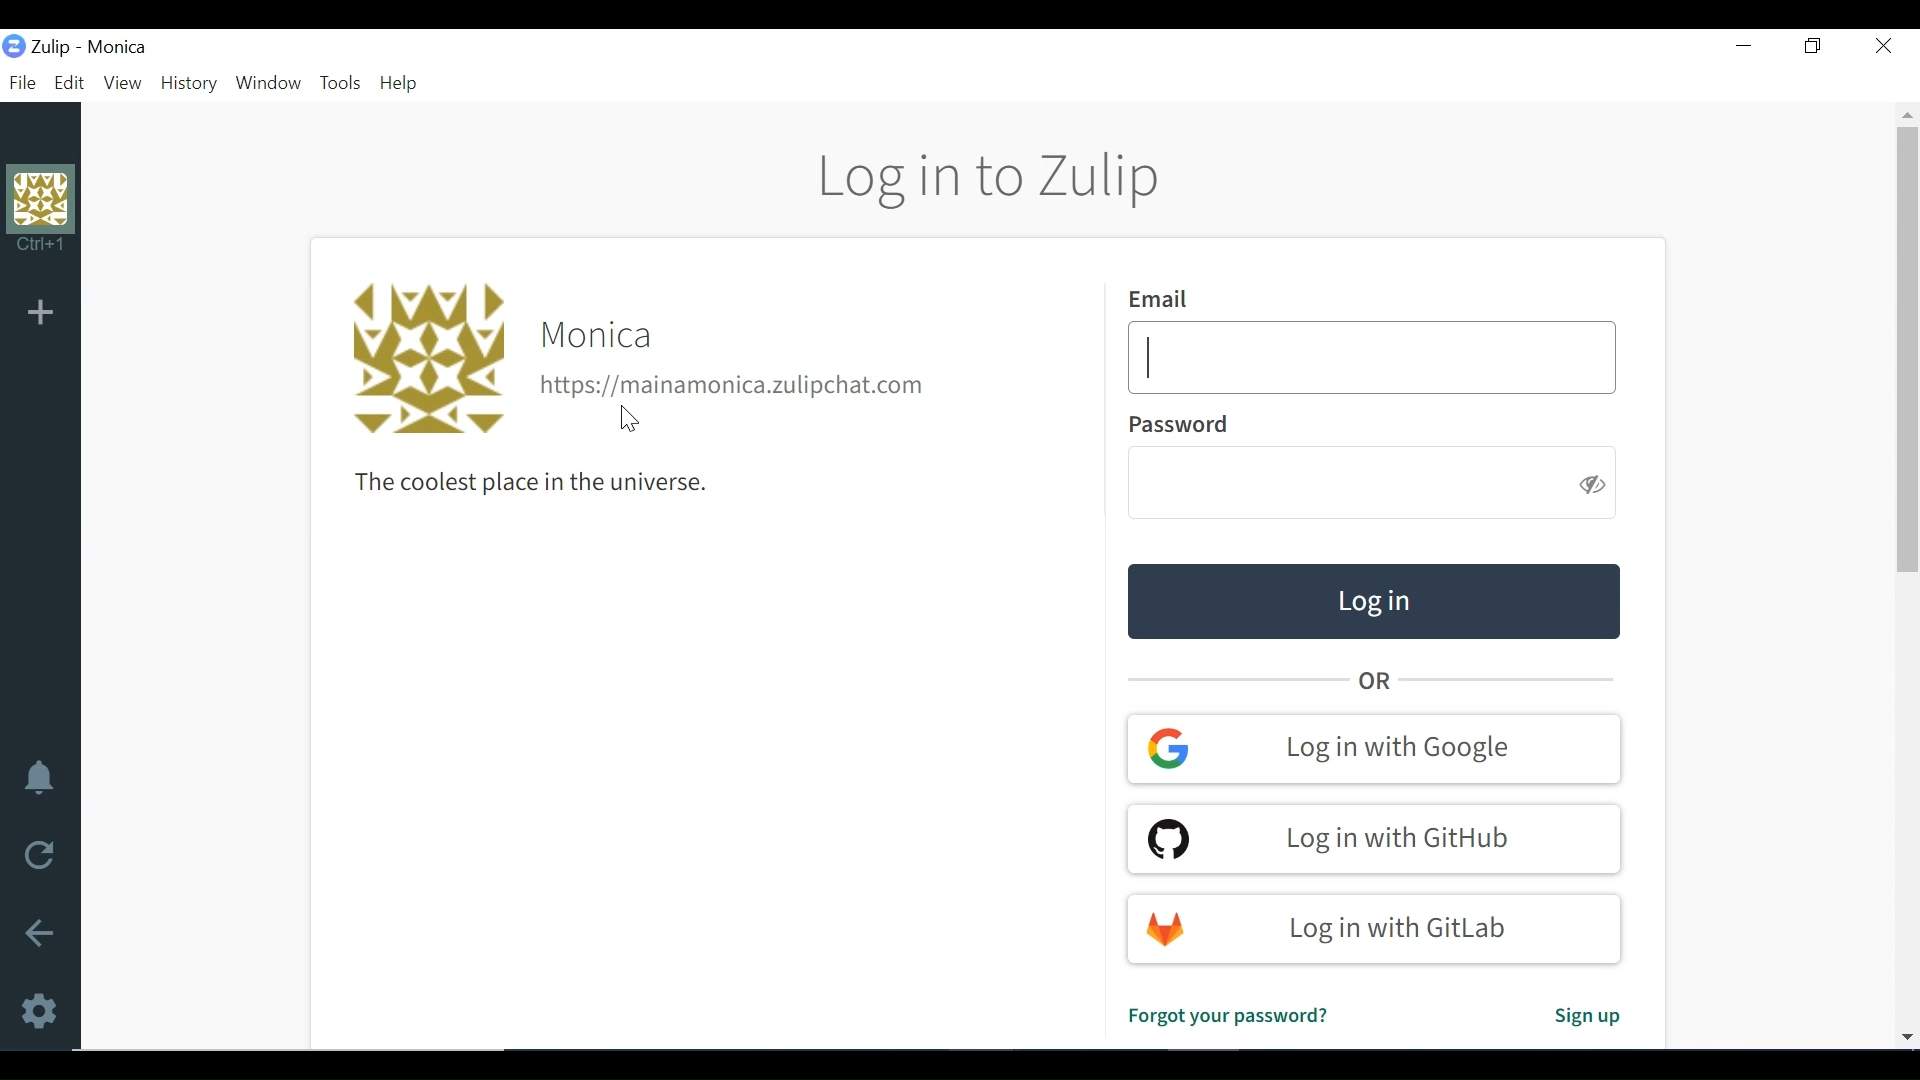 This screenshot has width=1920, height=1080. Describe the element at coordinates (71, 83) in the screenshot. I see `Edit` at that location.